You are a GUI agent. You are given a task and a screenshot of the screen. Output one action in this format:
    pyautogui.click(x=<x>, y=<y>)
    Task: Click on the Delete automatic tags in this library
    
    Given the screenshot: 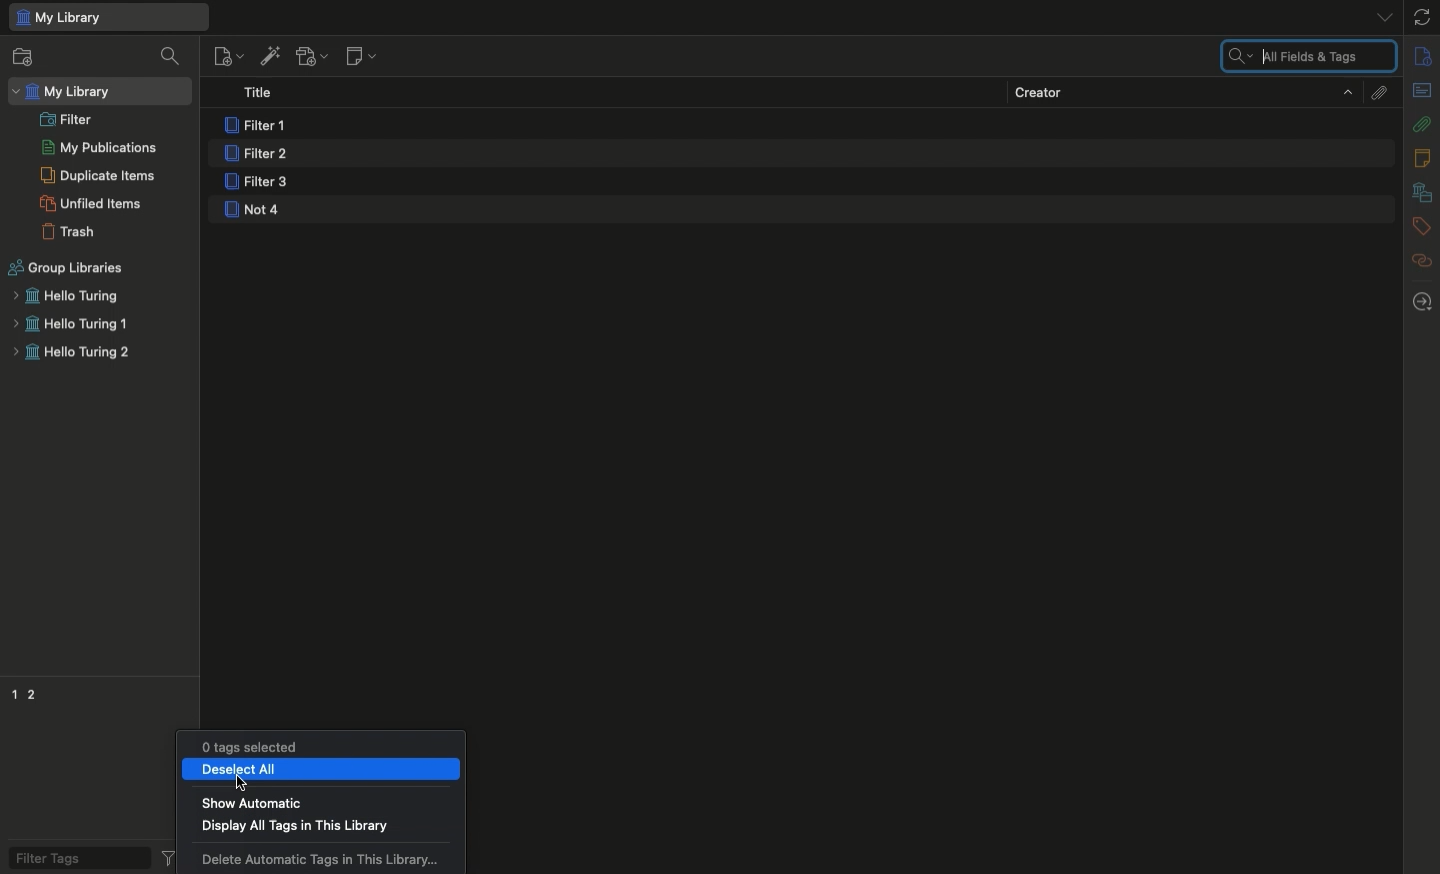 What is the action you would take?
    pyautogui.click(x=324, y=860)
    